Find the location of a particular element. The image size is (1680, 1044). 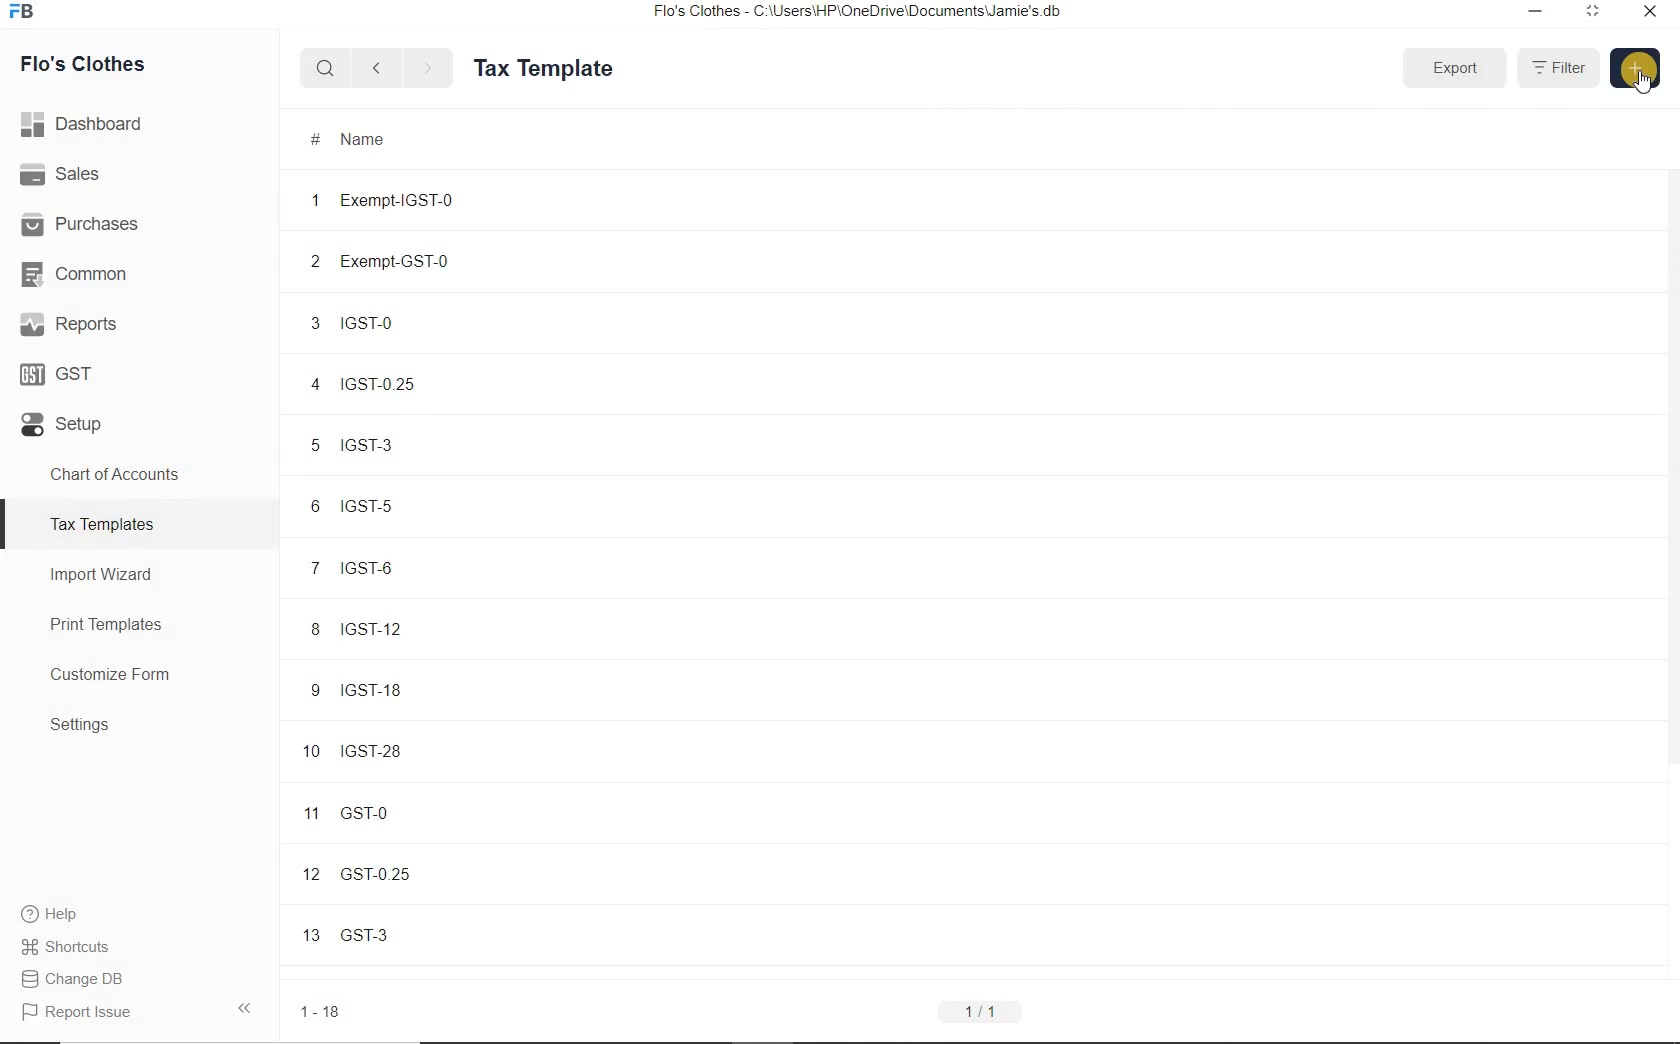

Setup is located at coordinates (139, 420).